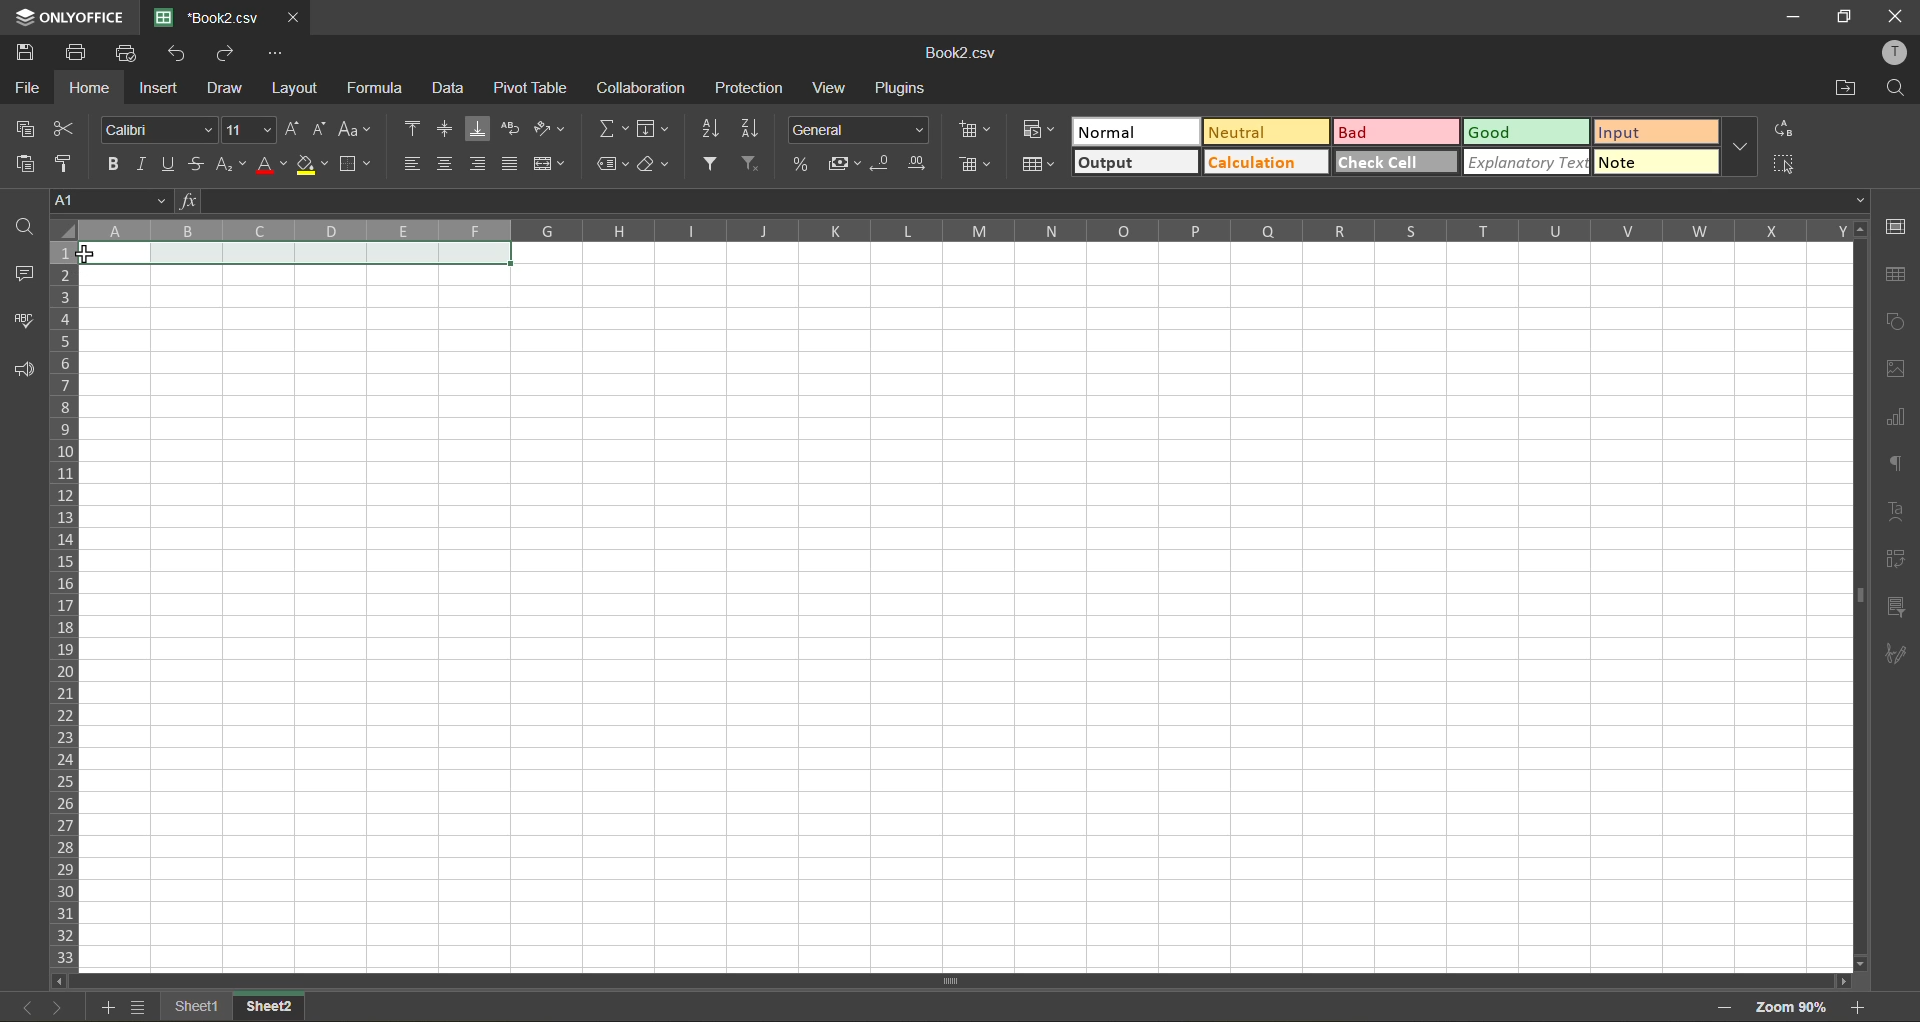 This screenshot has width=1920, height=1022. What do you see at coordinates (1897, 369) in the screenshot?
I see `images` at bounding box center [1897, 369].